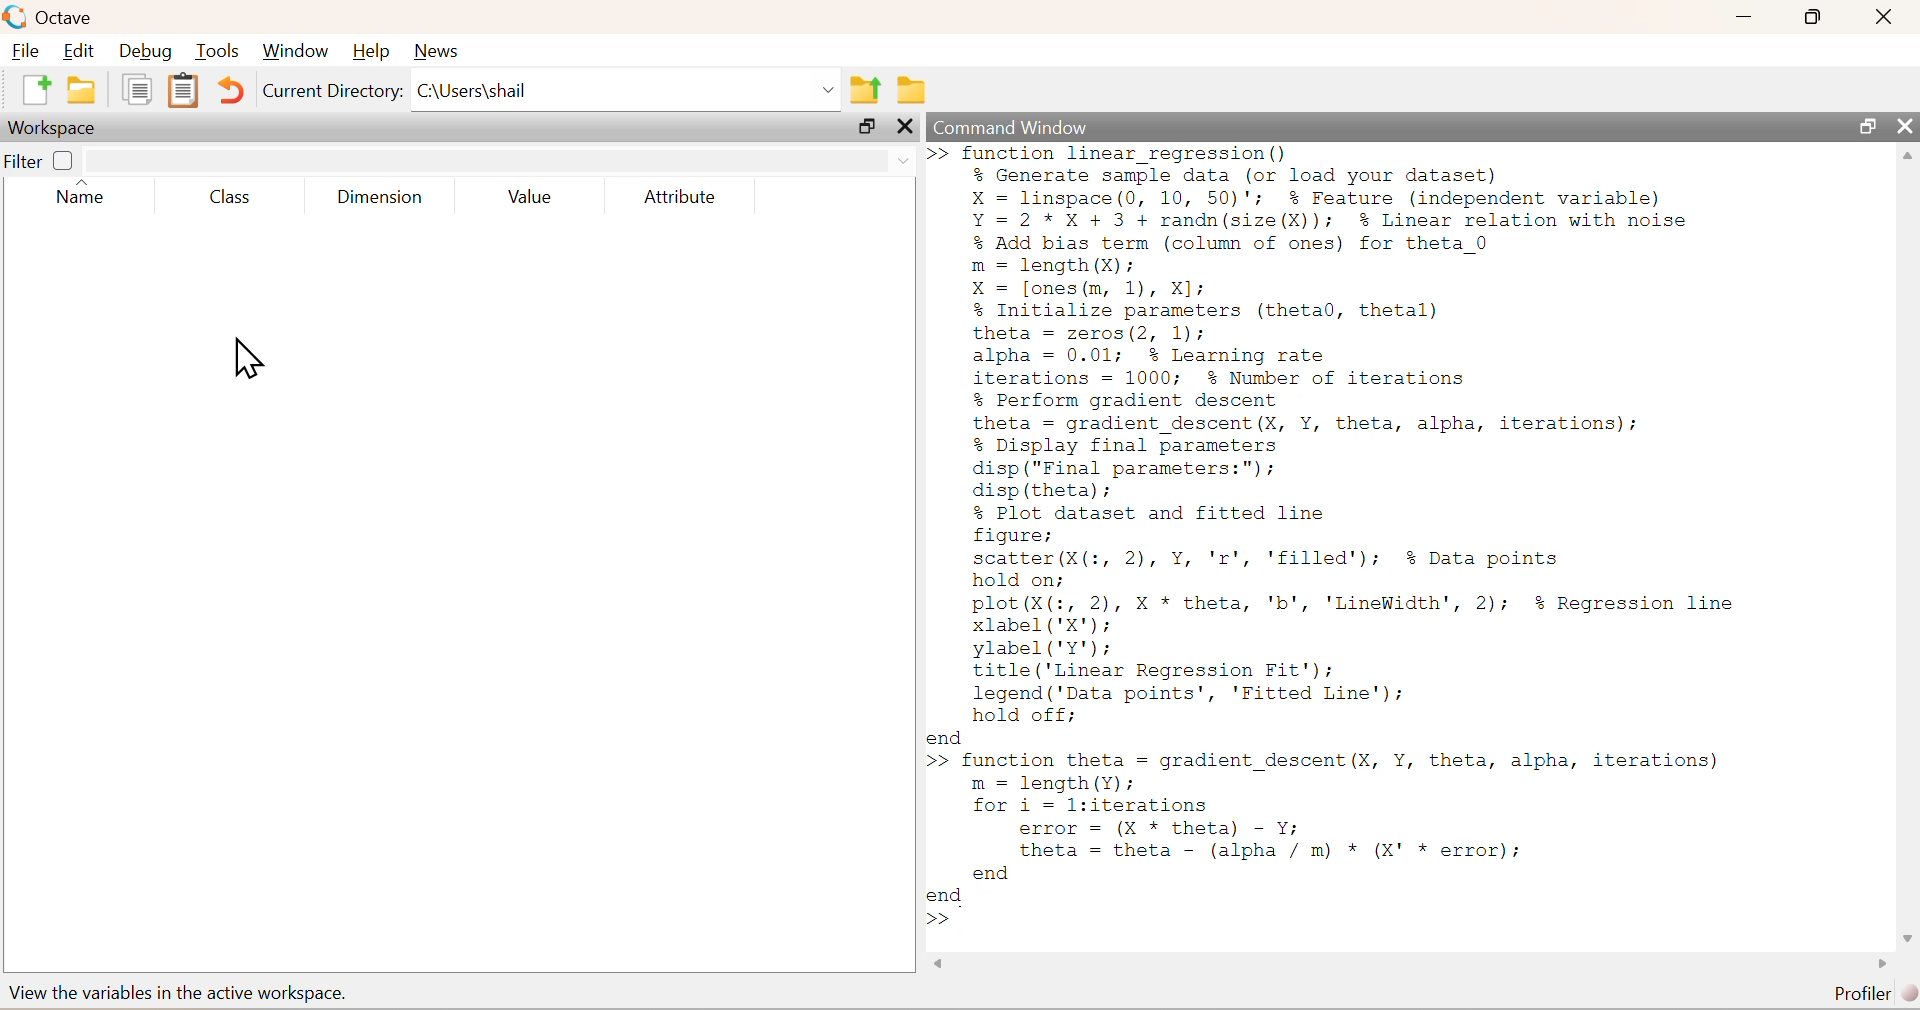 This screenshot has width=1920, height=1010. I want to click on File, so click(26, 51).